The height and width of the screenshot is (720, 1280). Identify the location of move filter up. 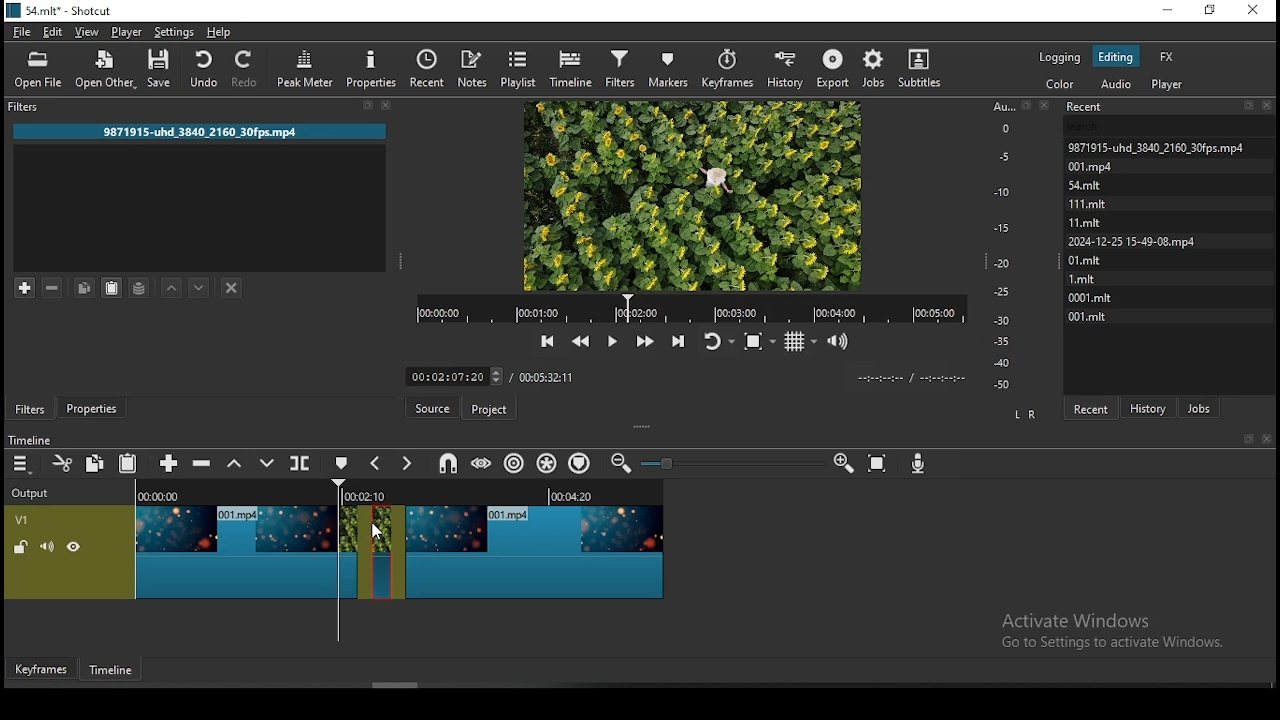
(173, 286).